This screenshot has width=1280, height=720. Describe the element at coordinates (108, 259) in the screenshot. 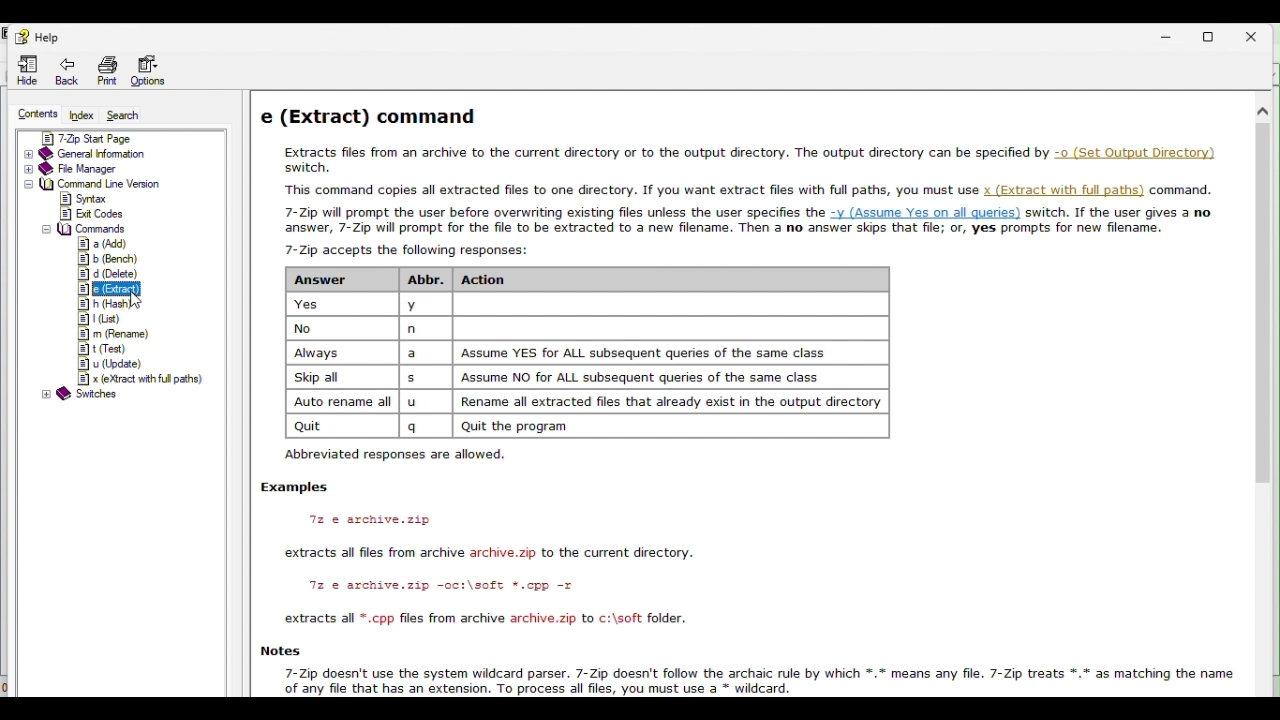

I see `b( bench )` at that location.